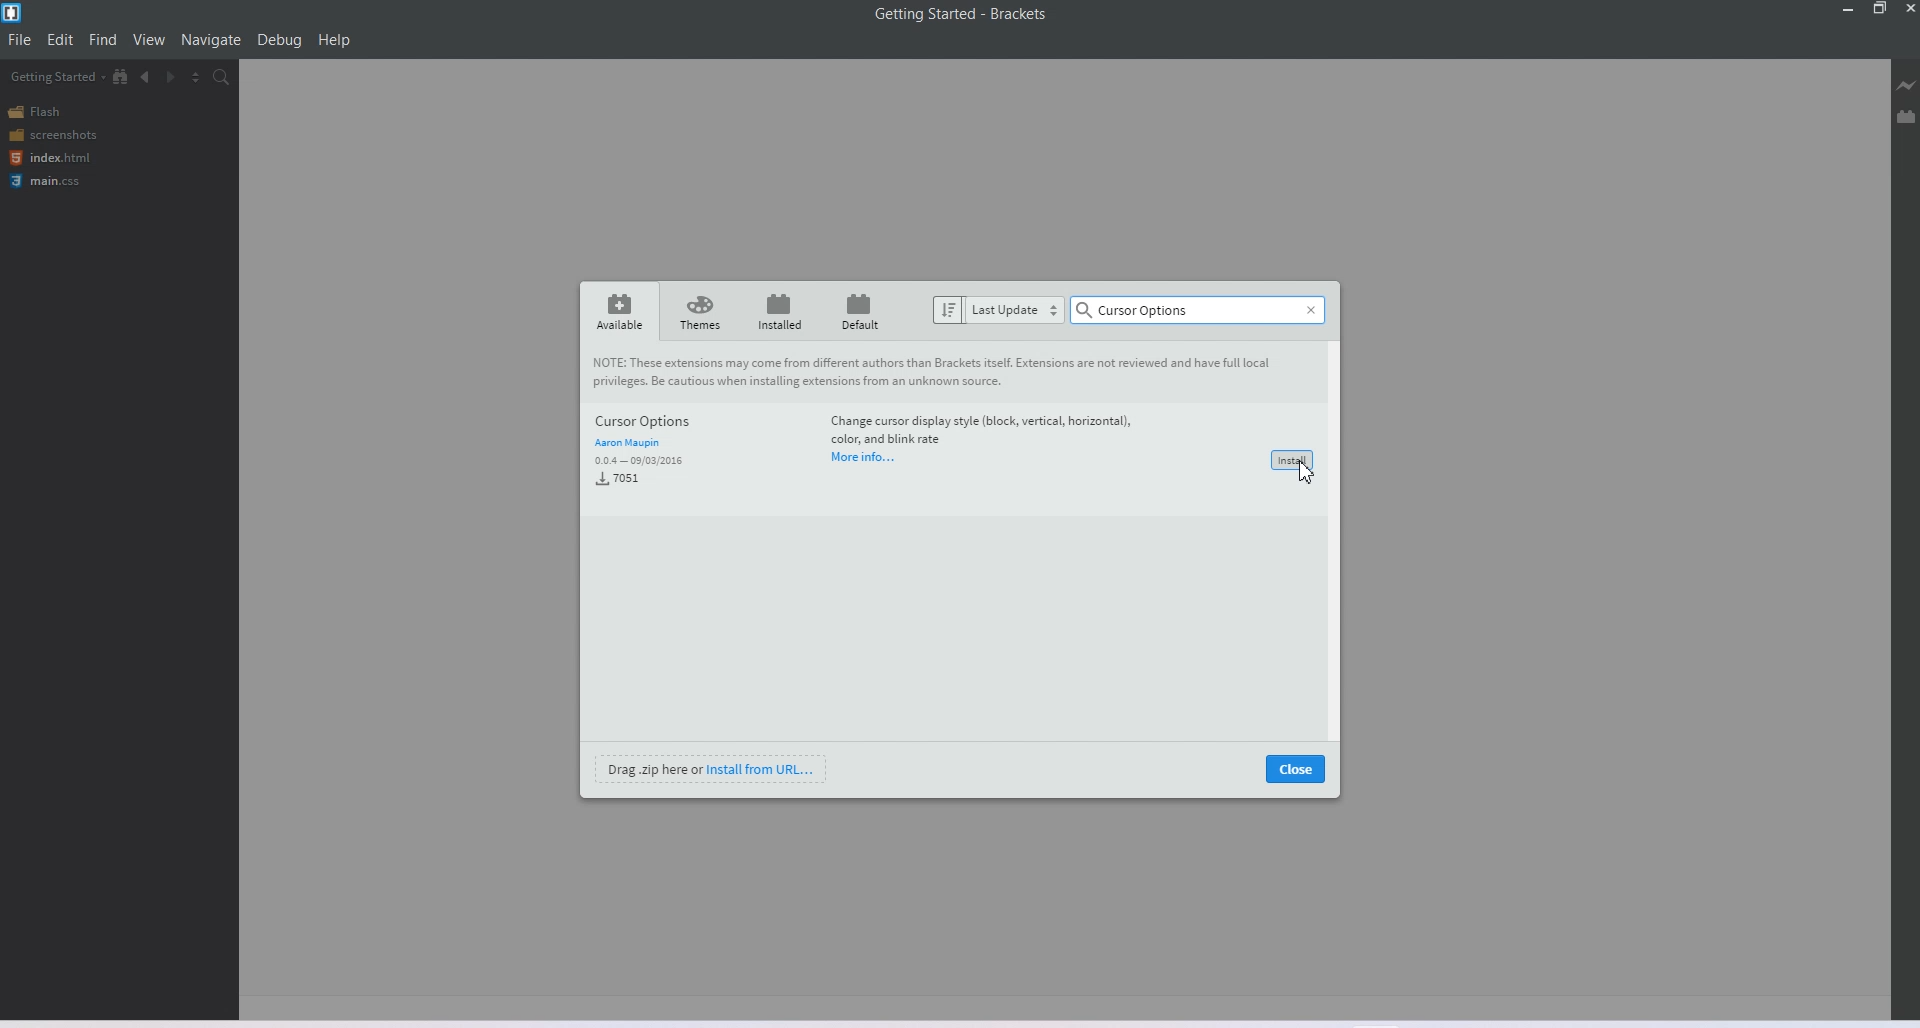 This screenshot has width=1920, height=1028. Describe the element at coordinates (52, 134) in the screenshot. I see `Screenshots` at that location.